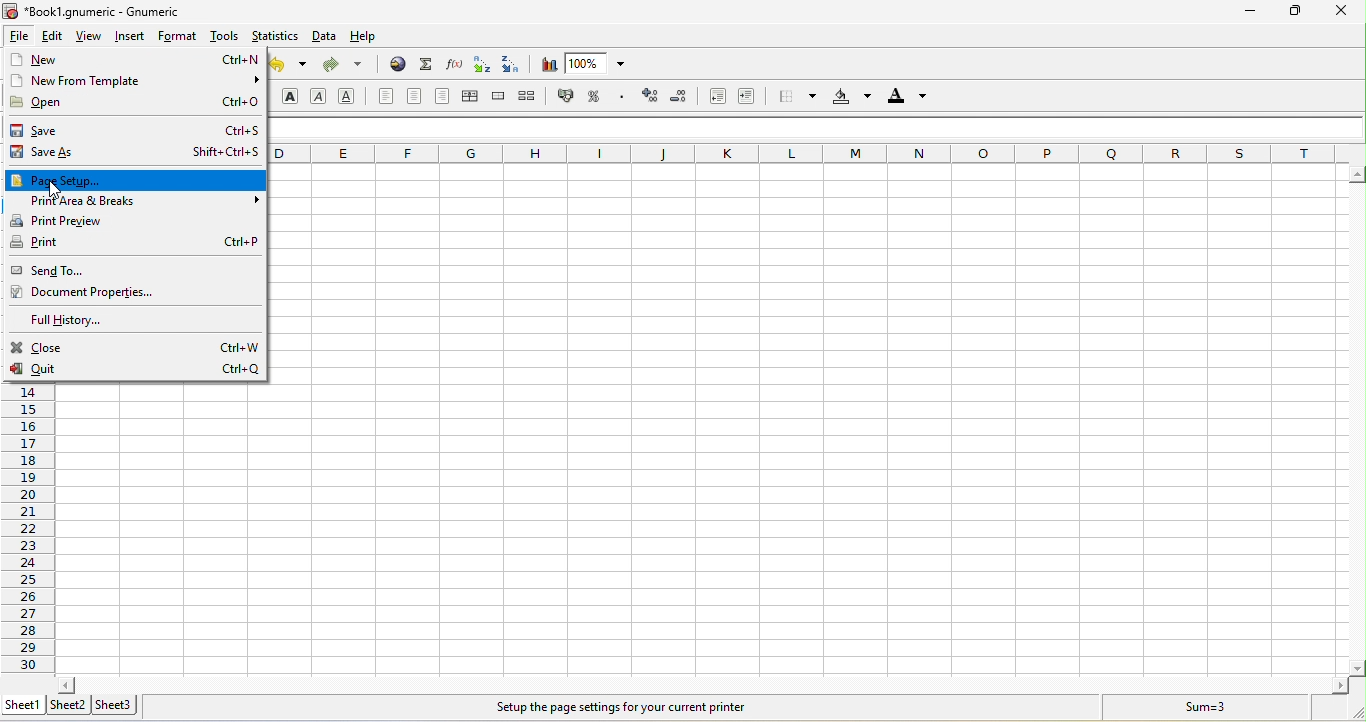  Describe the element at coordinates (570, 95) in the screenshot. I see `format the selection as accounting` at that location.